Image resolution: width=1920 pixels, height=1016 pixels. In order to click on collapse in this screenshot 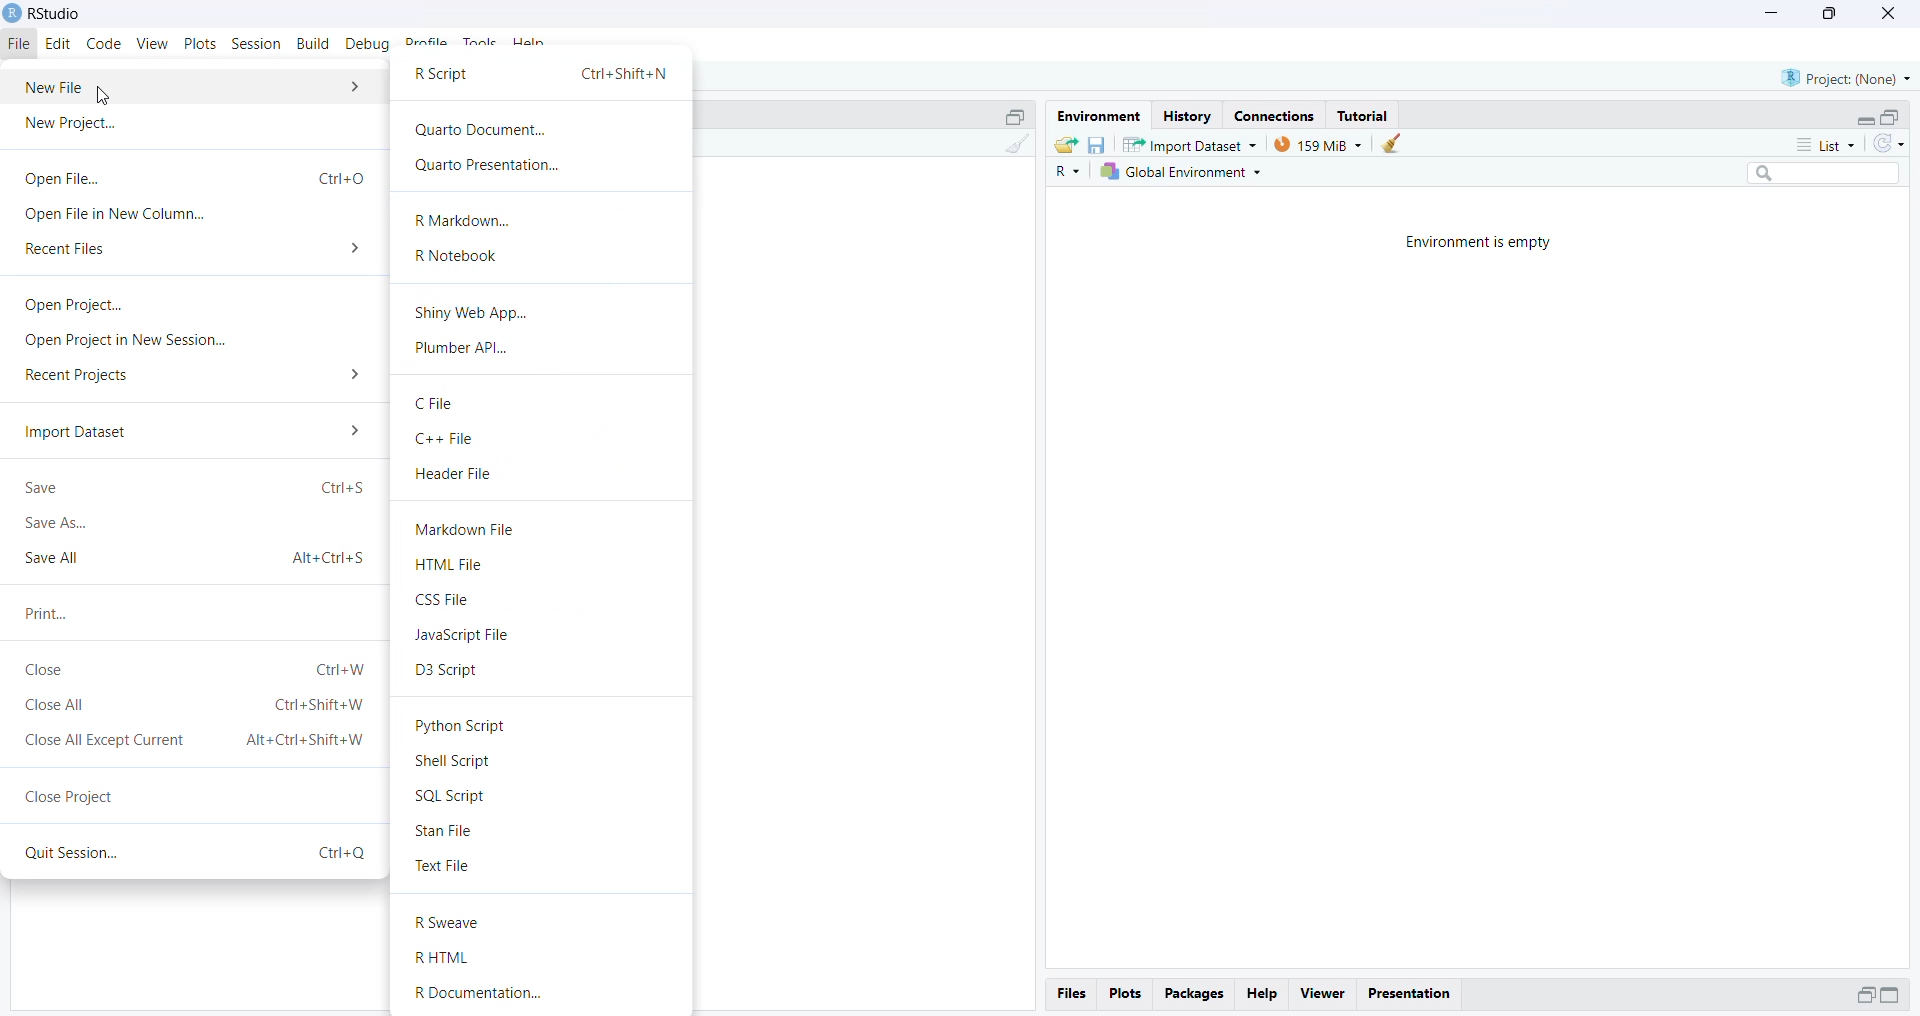, I will do `click(1013, 115)`.